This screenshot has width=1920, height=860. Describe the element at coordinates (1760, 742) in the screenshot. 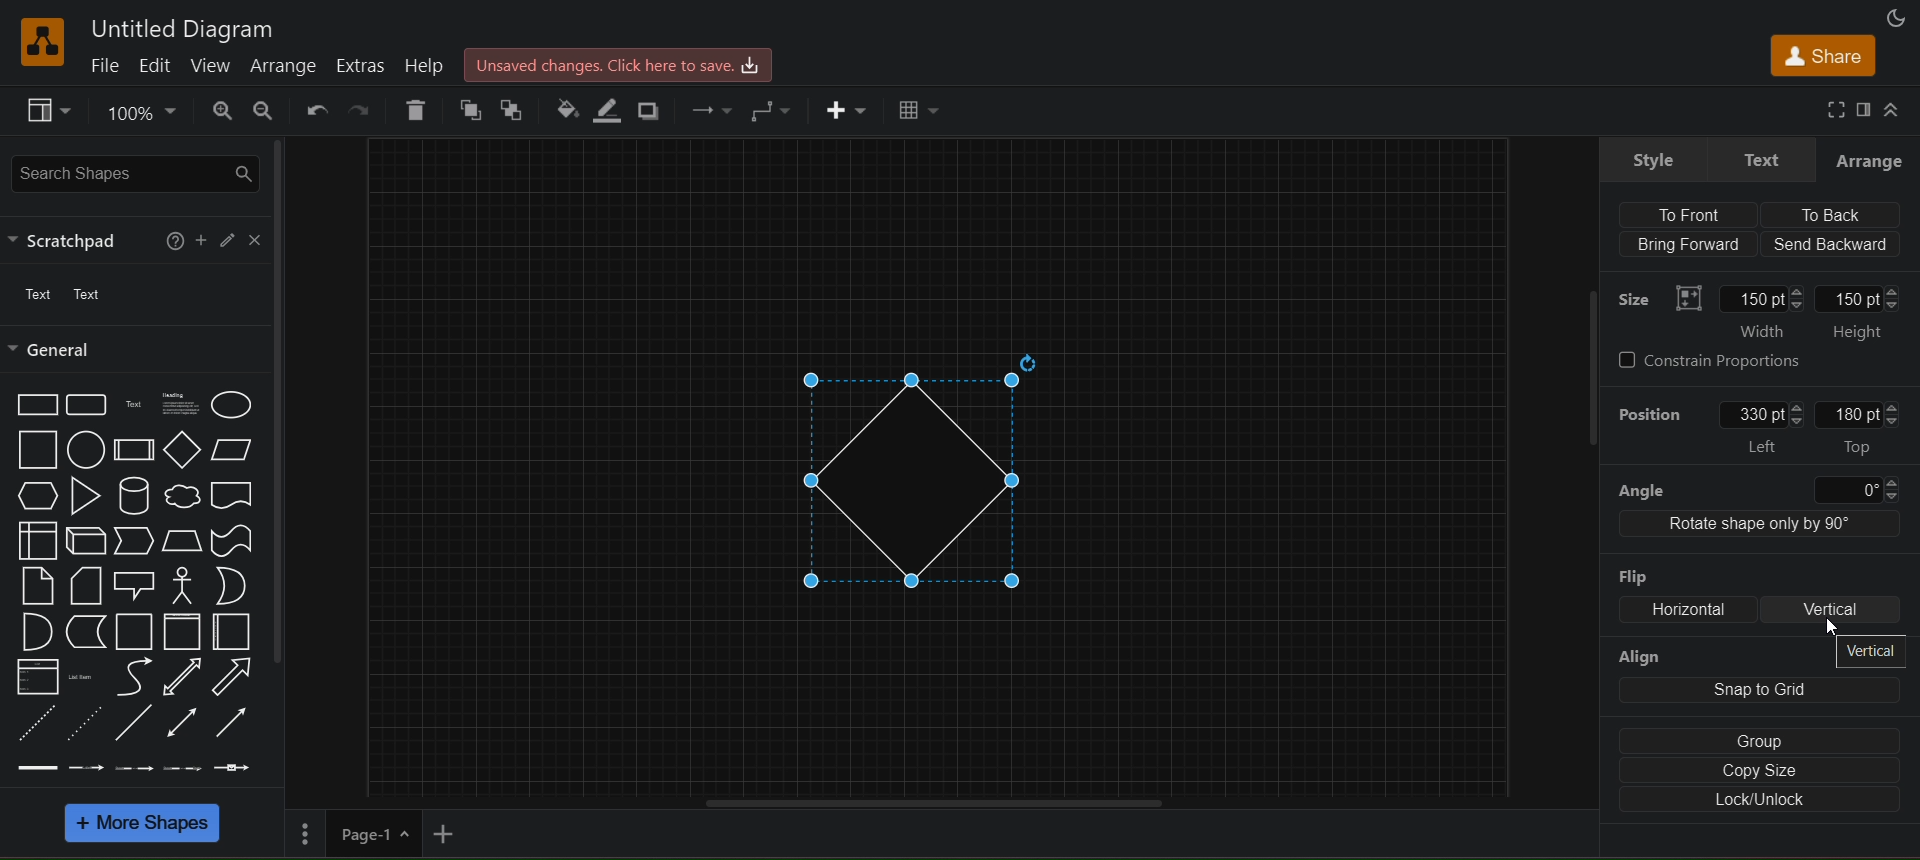

I see `group` at that location.